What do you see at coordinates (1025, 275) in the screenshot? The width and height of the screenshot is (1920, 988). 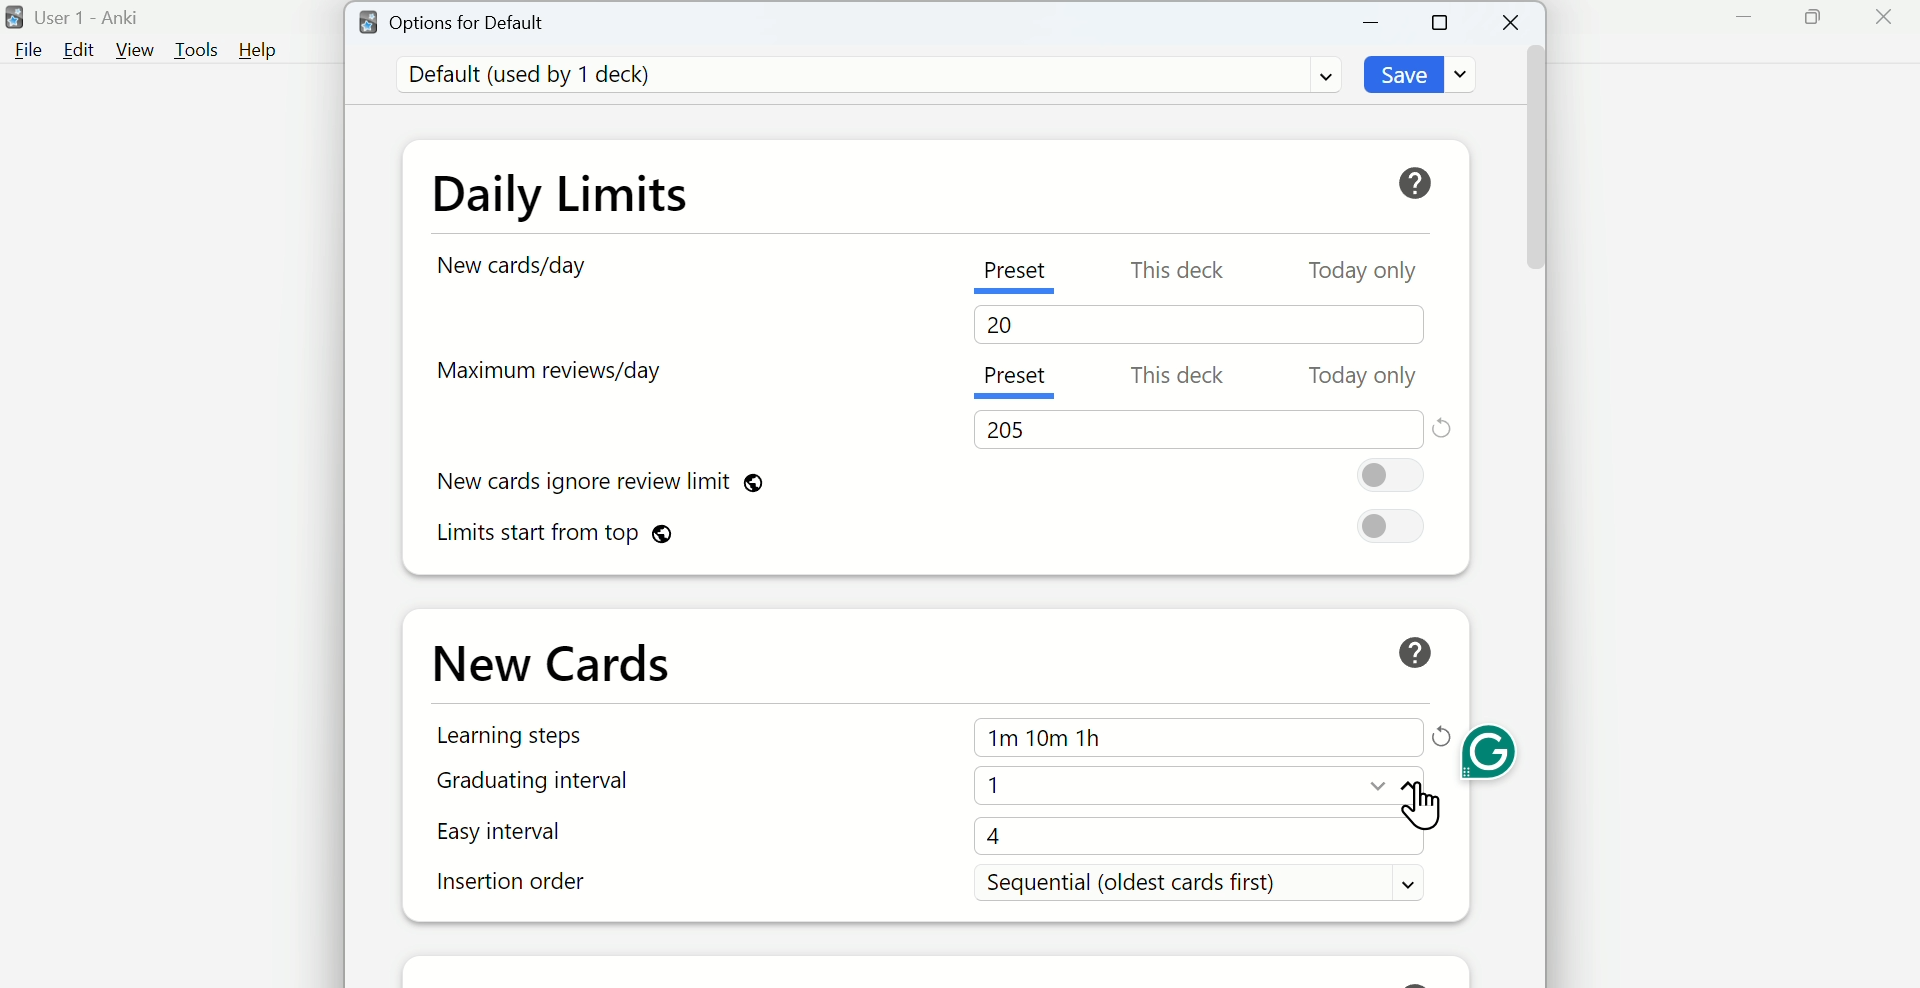 I see `Preset` at bounding box center [1025, 275].